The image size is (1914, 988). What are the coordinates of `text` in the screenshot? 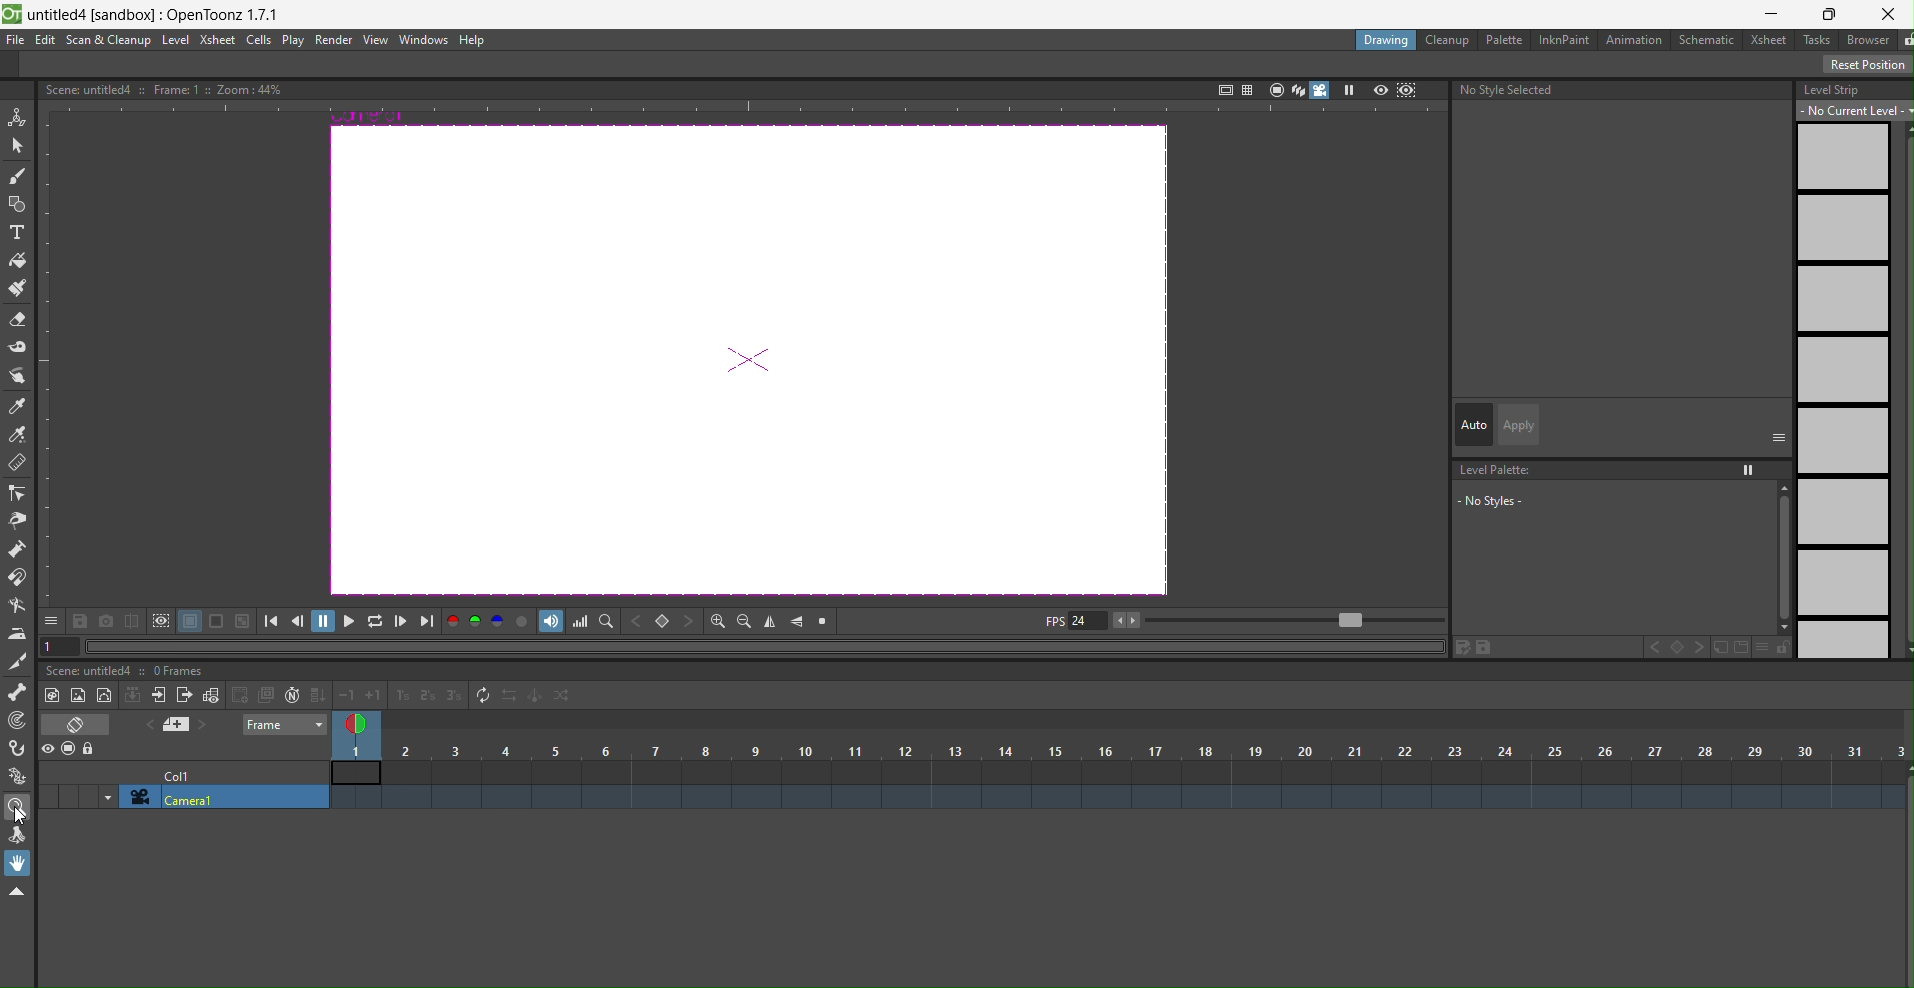 It's located at (129, 670).